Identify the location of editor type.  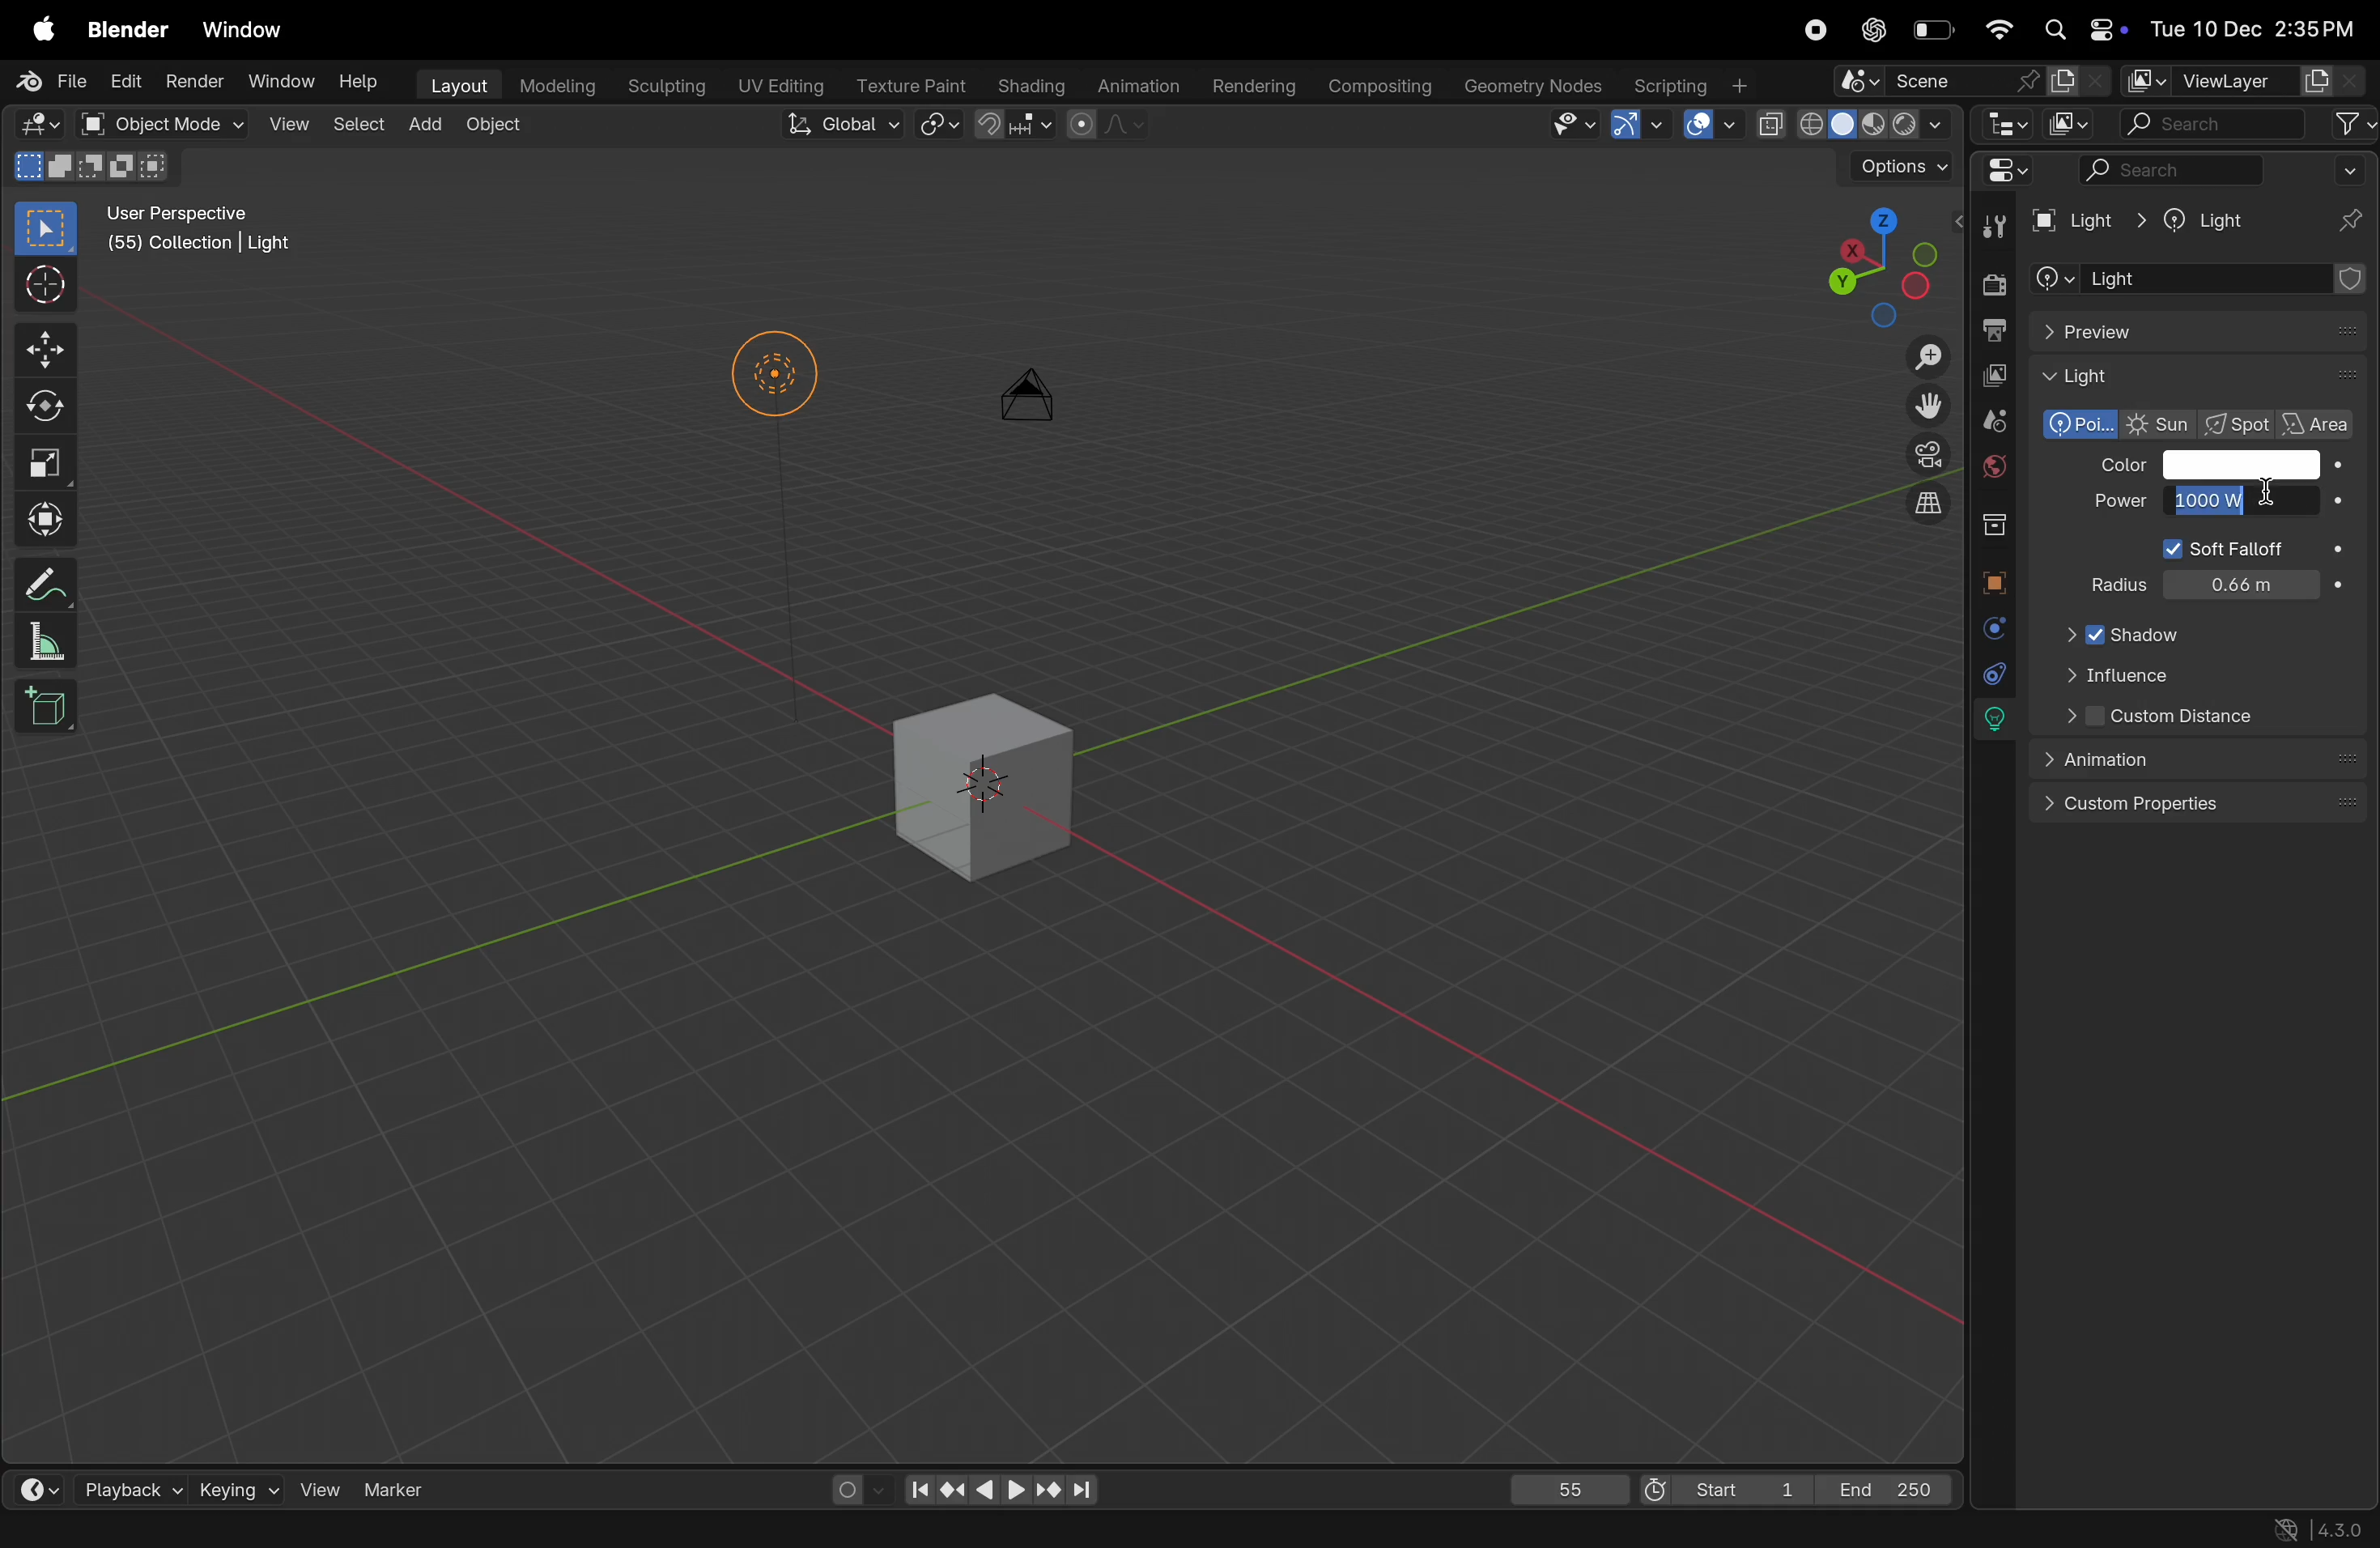
(2004, 124).